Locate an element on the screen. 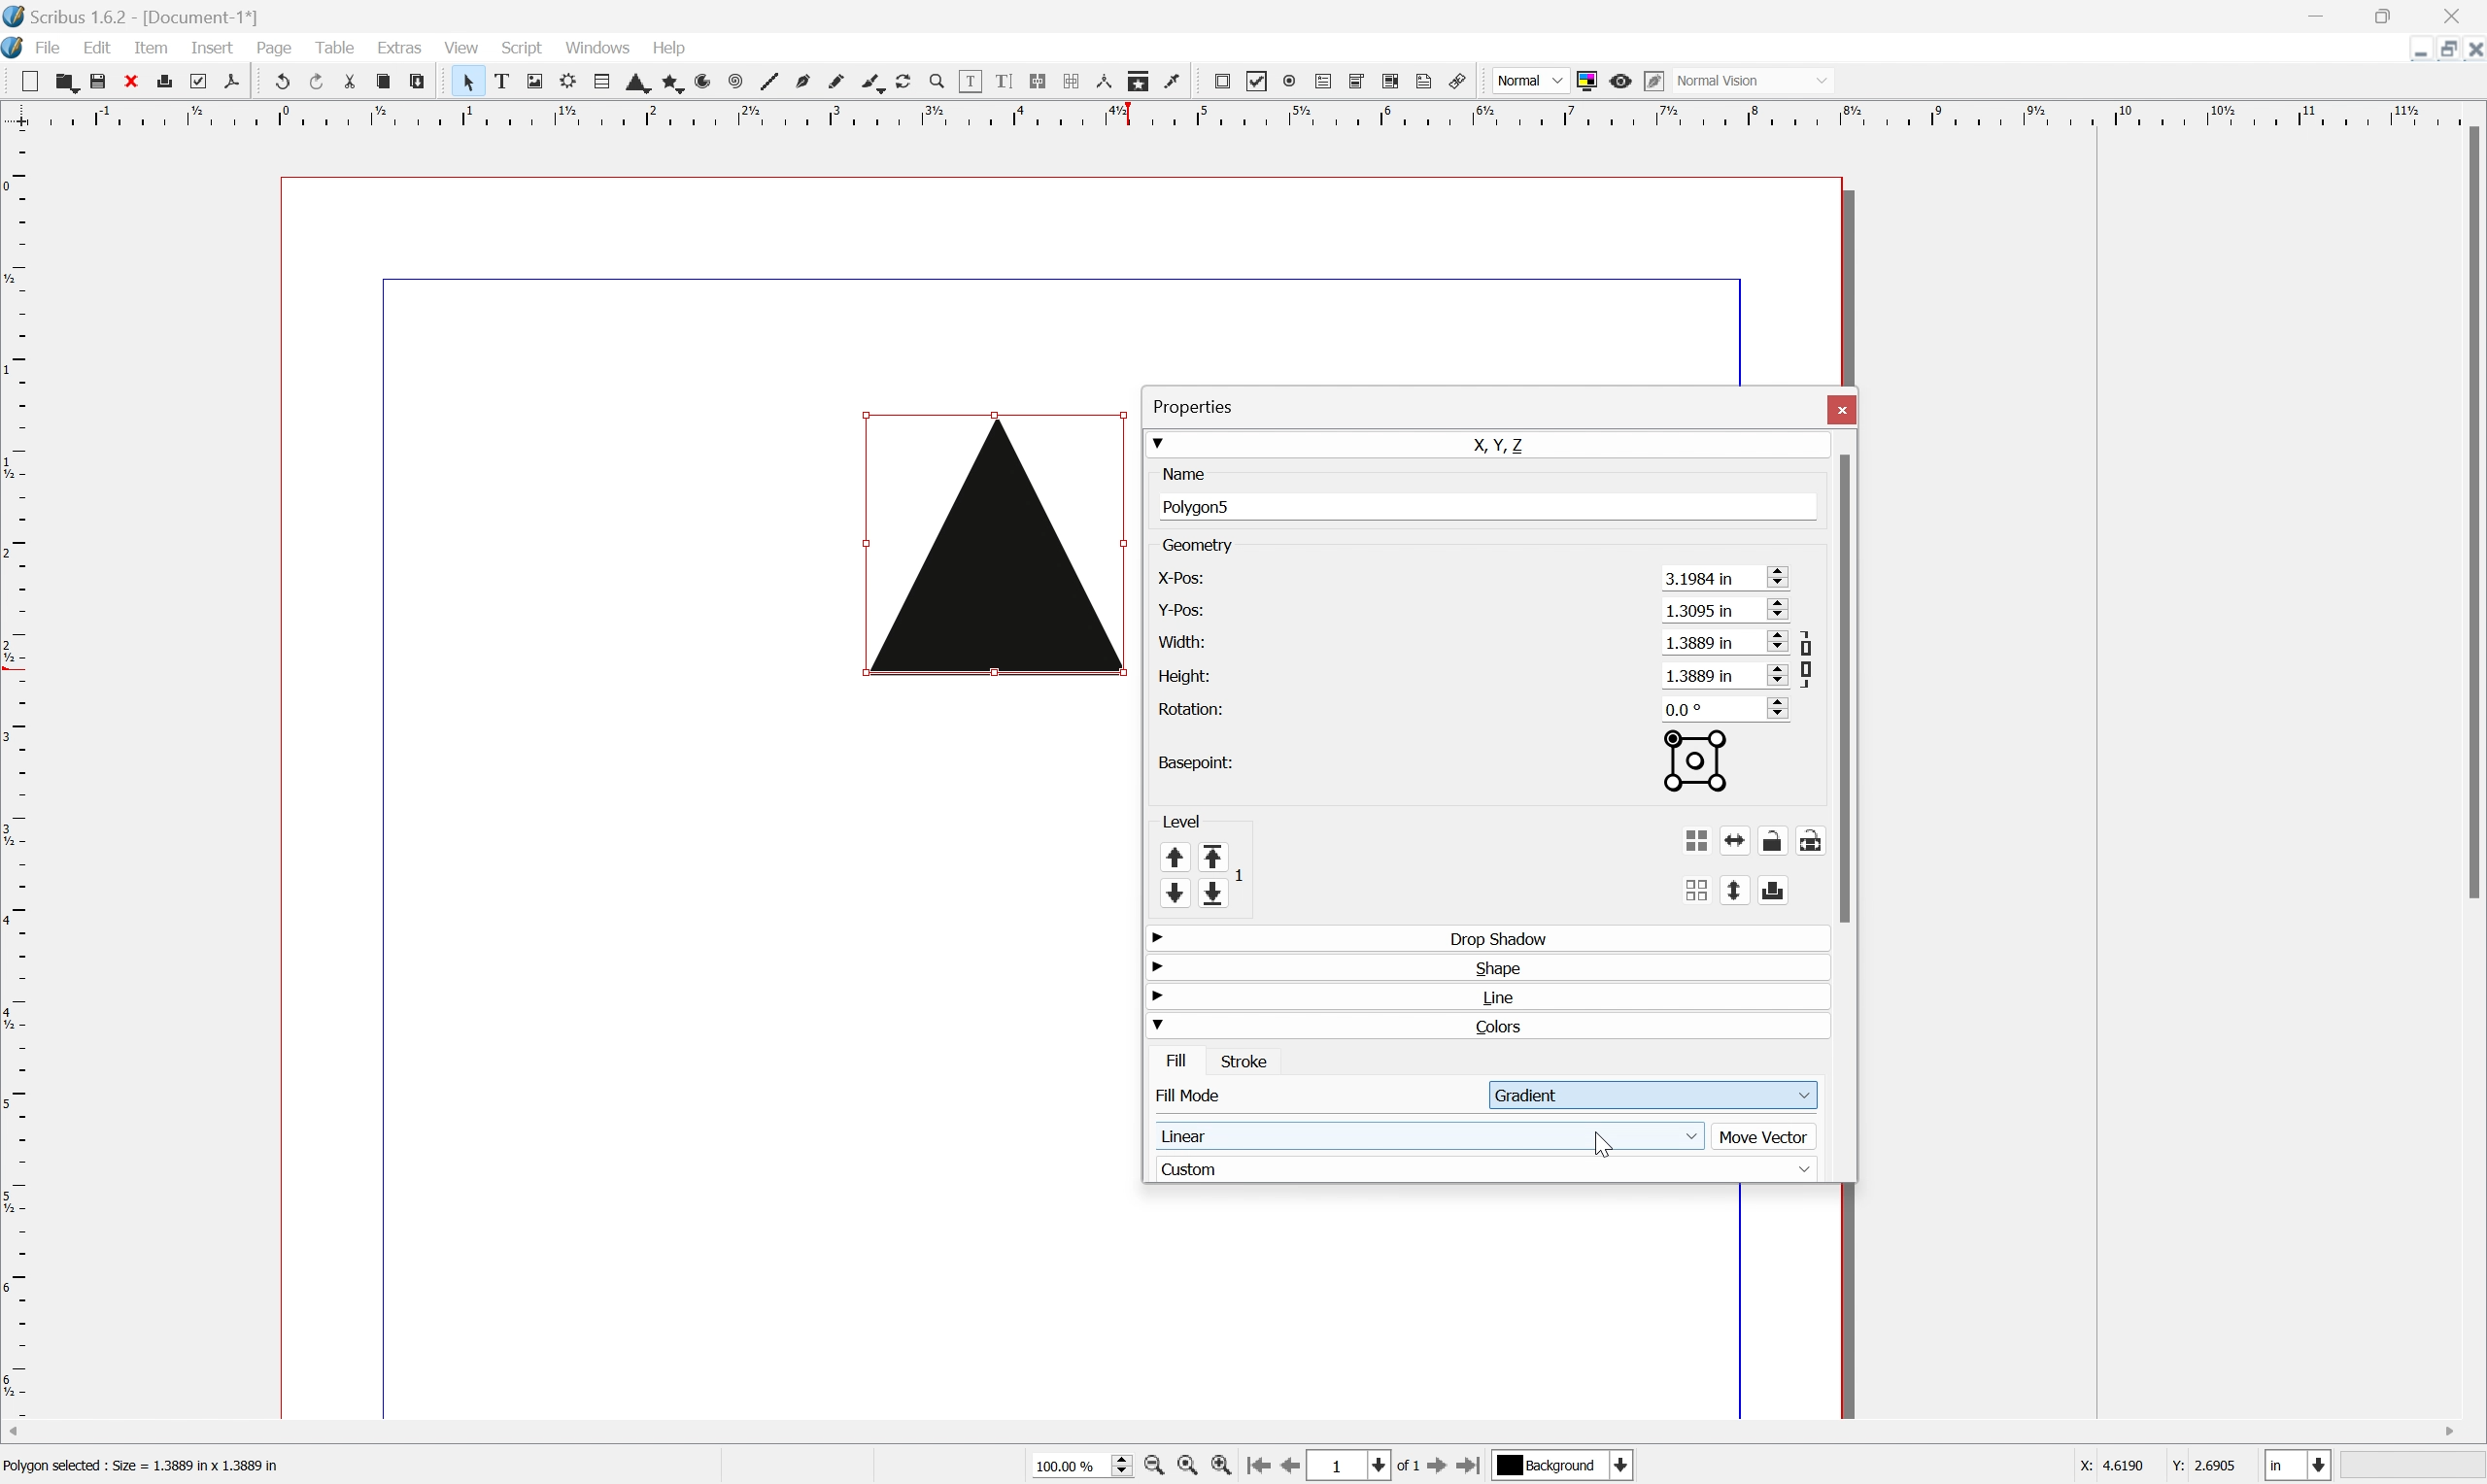 The height and width of the screenshot is (1484, 2487). Scroll Left is located at coordinates (17, 1431).